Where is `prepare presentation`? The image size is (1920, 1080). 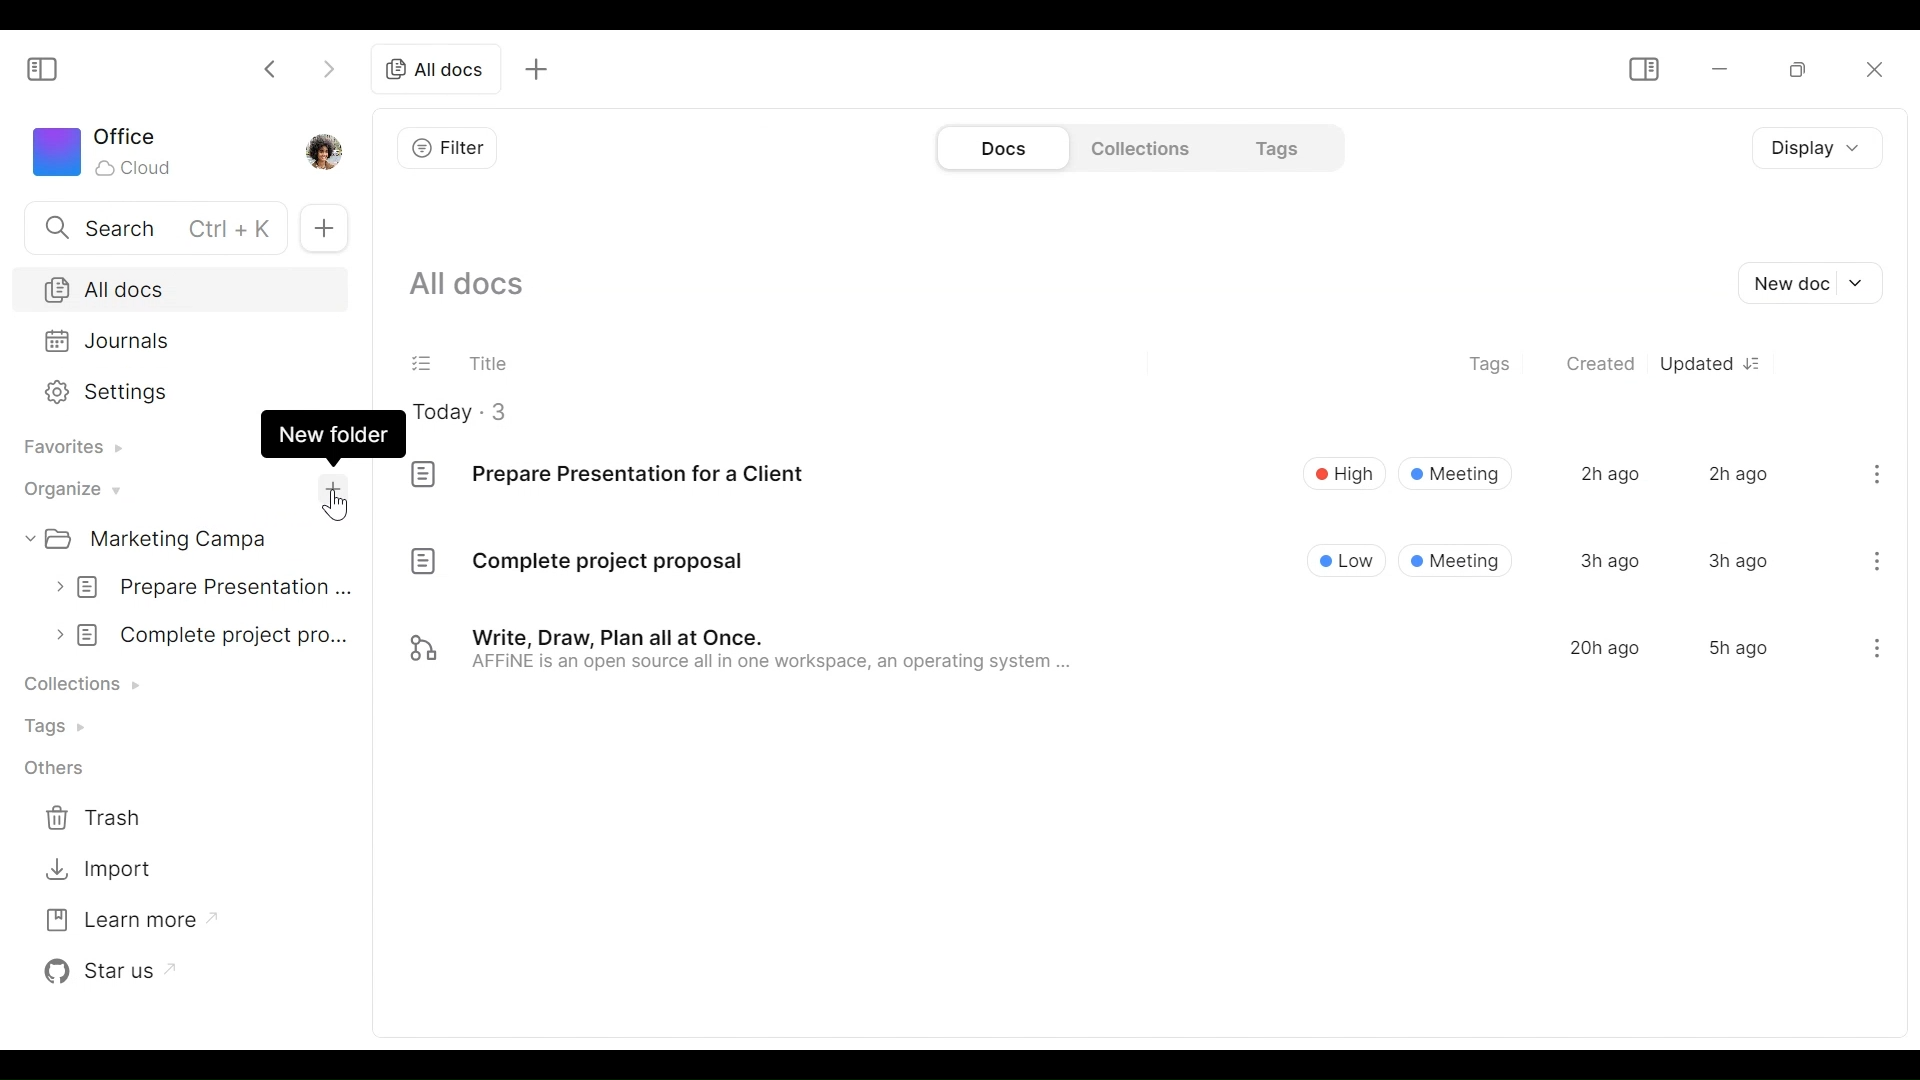
prepare presentation is located at coordinates (206, 584).